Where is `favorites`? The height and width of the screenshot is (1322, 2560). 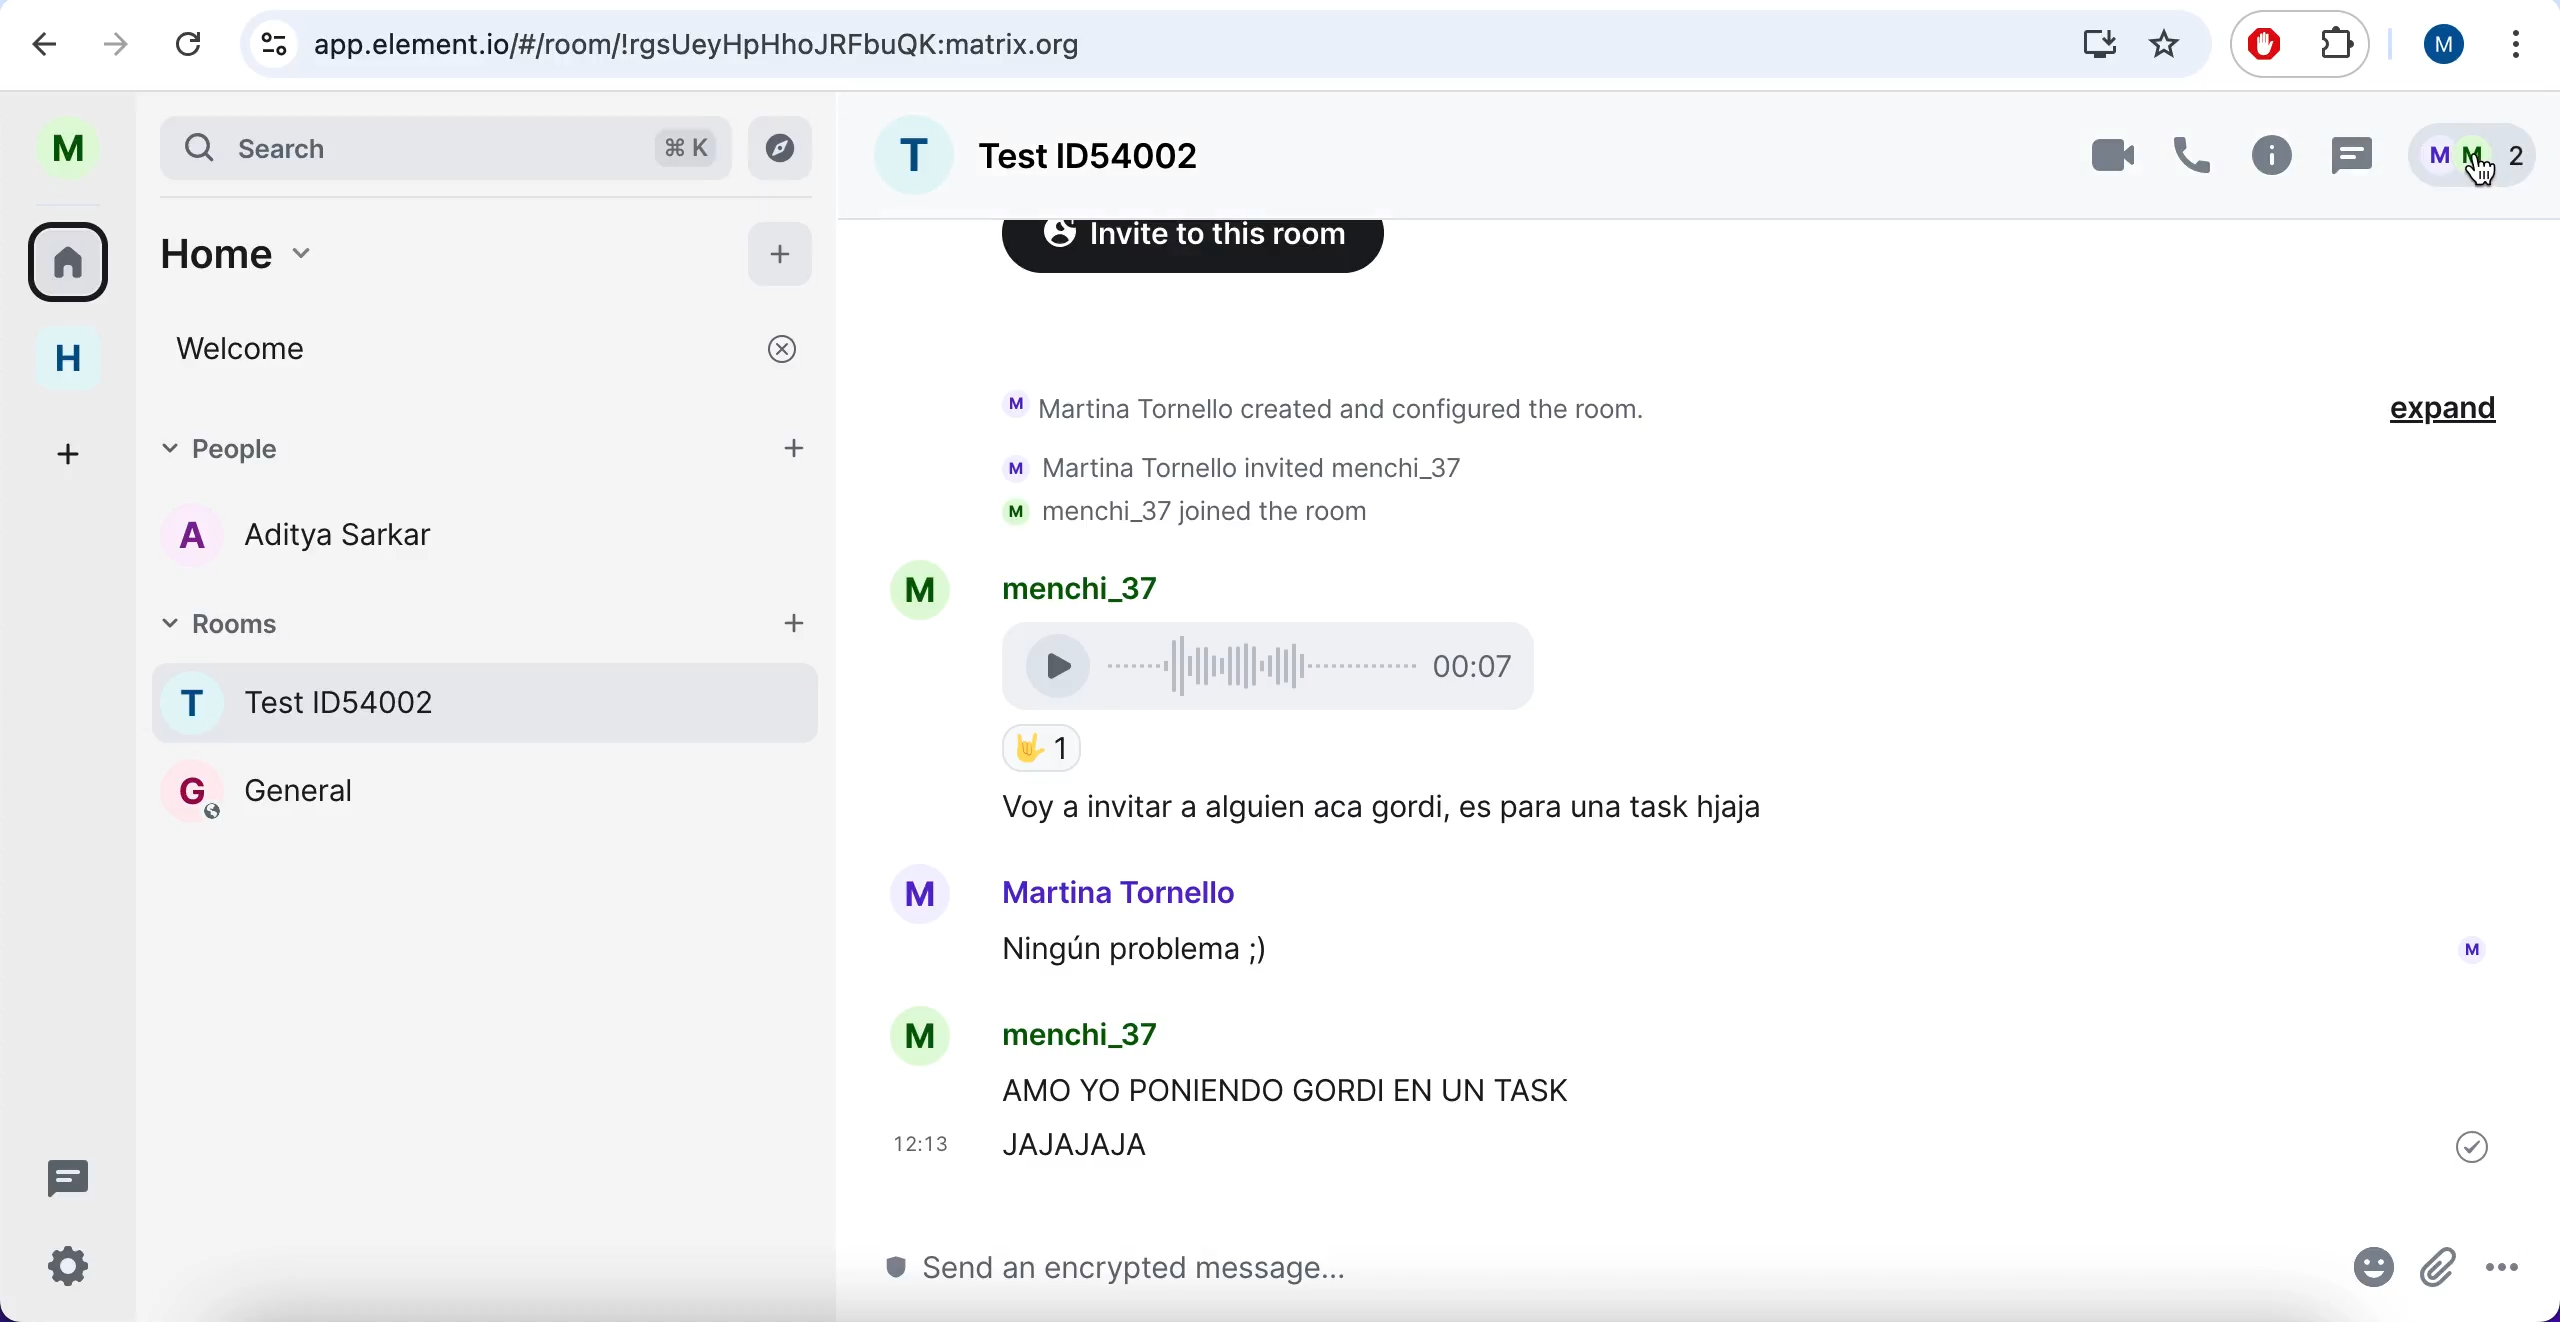
favorites is located at coordinates (2163, 44).